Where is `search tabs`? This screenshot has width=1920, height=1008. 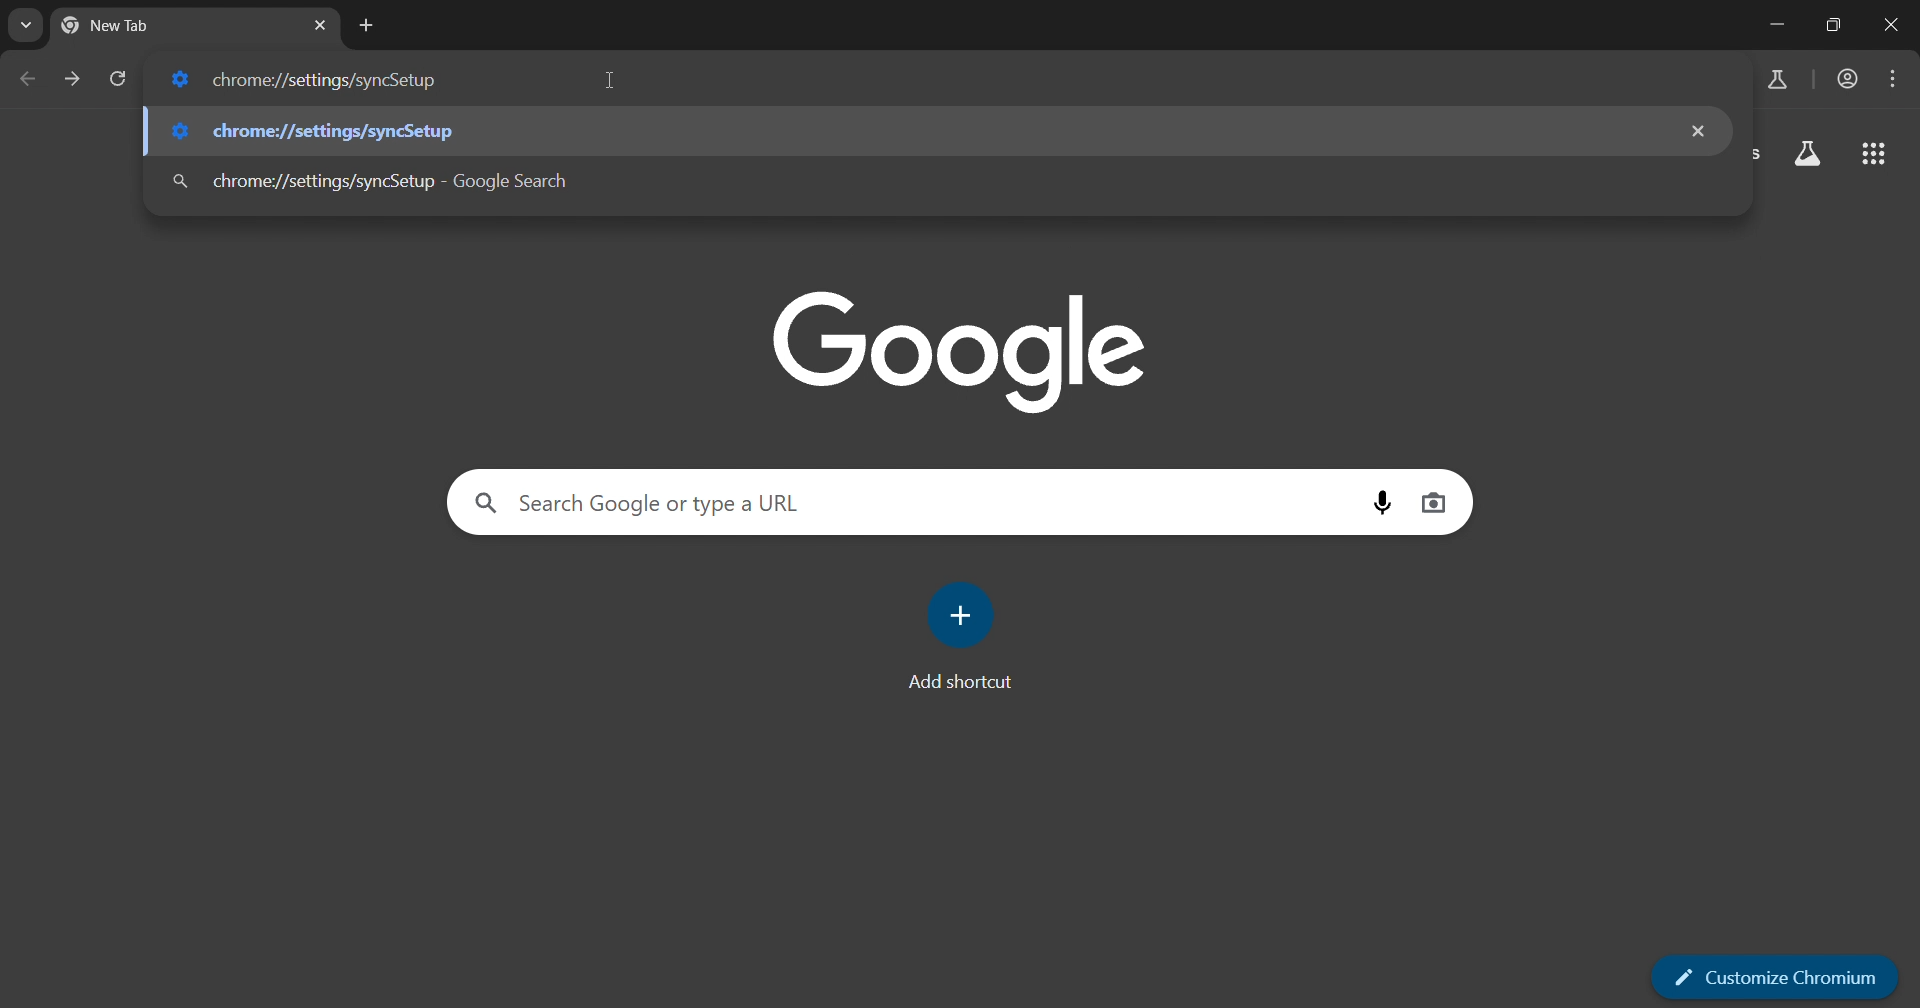 search tabs is located at coordinates (24, 25).